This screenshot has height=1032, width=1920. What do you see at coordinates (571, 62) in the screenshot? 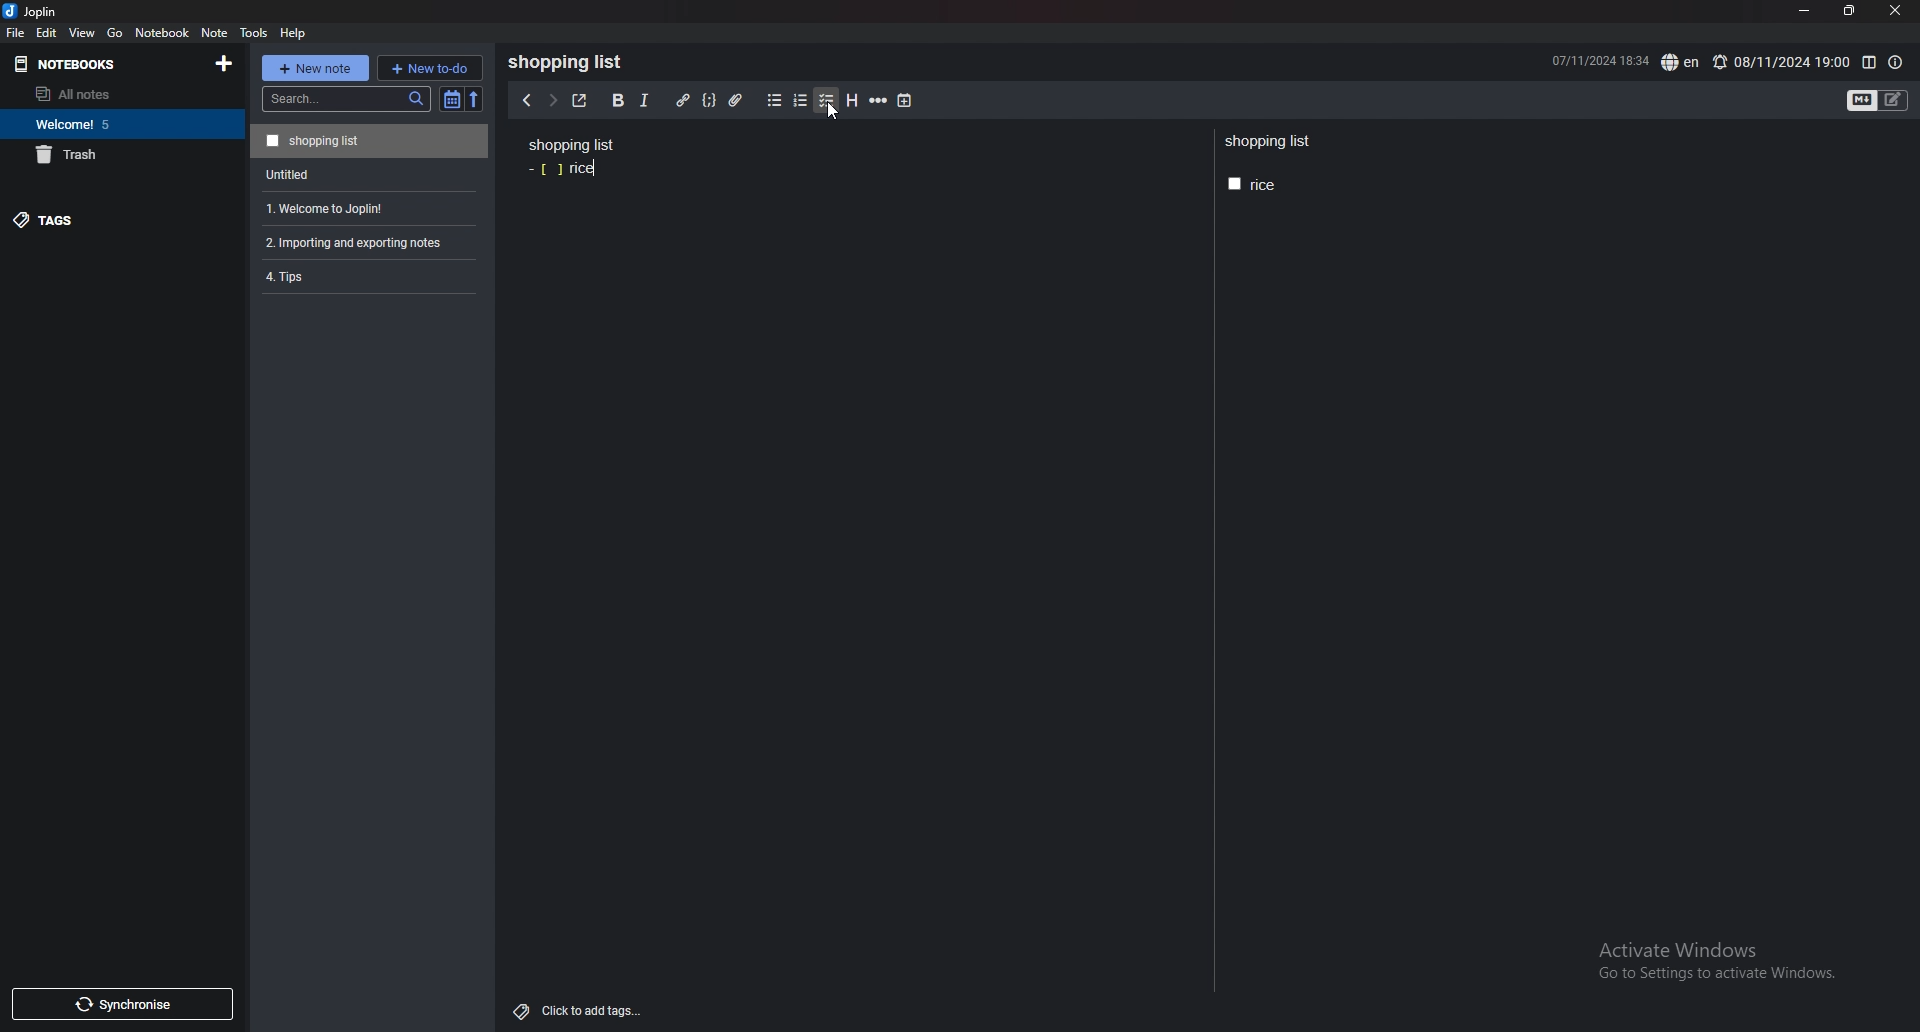
I see `Shopping list` at bounding box center [571, 62].